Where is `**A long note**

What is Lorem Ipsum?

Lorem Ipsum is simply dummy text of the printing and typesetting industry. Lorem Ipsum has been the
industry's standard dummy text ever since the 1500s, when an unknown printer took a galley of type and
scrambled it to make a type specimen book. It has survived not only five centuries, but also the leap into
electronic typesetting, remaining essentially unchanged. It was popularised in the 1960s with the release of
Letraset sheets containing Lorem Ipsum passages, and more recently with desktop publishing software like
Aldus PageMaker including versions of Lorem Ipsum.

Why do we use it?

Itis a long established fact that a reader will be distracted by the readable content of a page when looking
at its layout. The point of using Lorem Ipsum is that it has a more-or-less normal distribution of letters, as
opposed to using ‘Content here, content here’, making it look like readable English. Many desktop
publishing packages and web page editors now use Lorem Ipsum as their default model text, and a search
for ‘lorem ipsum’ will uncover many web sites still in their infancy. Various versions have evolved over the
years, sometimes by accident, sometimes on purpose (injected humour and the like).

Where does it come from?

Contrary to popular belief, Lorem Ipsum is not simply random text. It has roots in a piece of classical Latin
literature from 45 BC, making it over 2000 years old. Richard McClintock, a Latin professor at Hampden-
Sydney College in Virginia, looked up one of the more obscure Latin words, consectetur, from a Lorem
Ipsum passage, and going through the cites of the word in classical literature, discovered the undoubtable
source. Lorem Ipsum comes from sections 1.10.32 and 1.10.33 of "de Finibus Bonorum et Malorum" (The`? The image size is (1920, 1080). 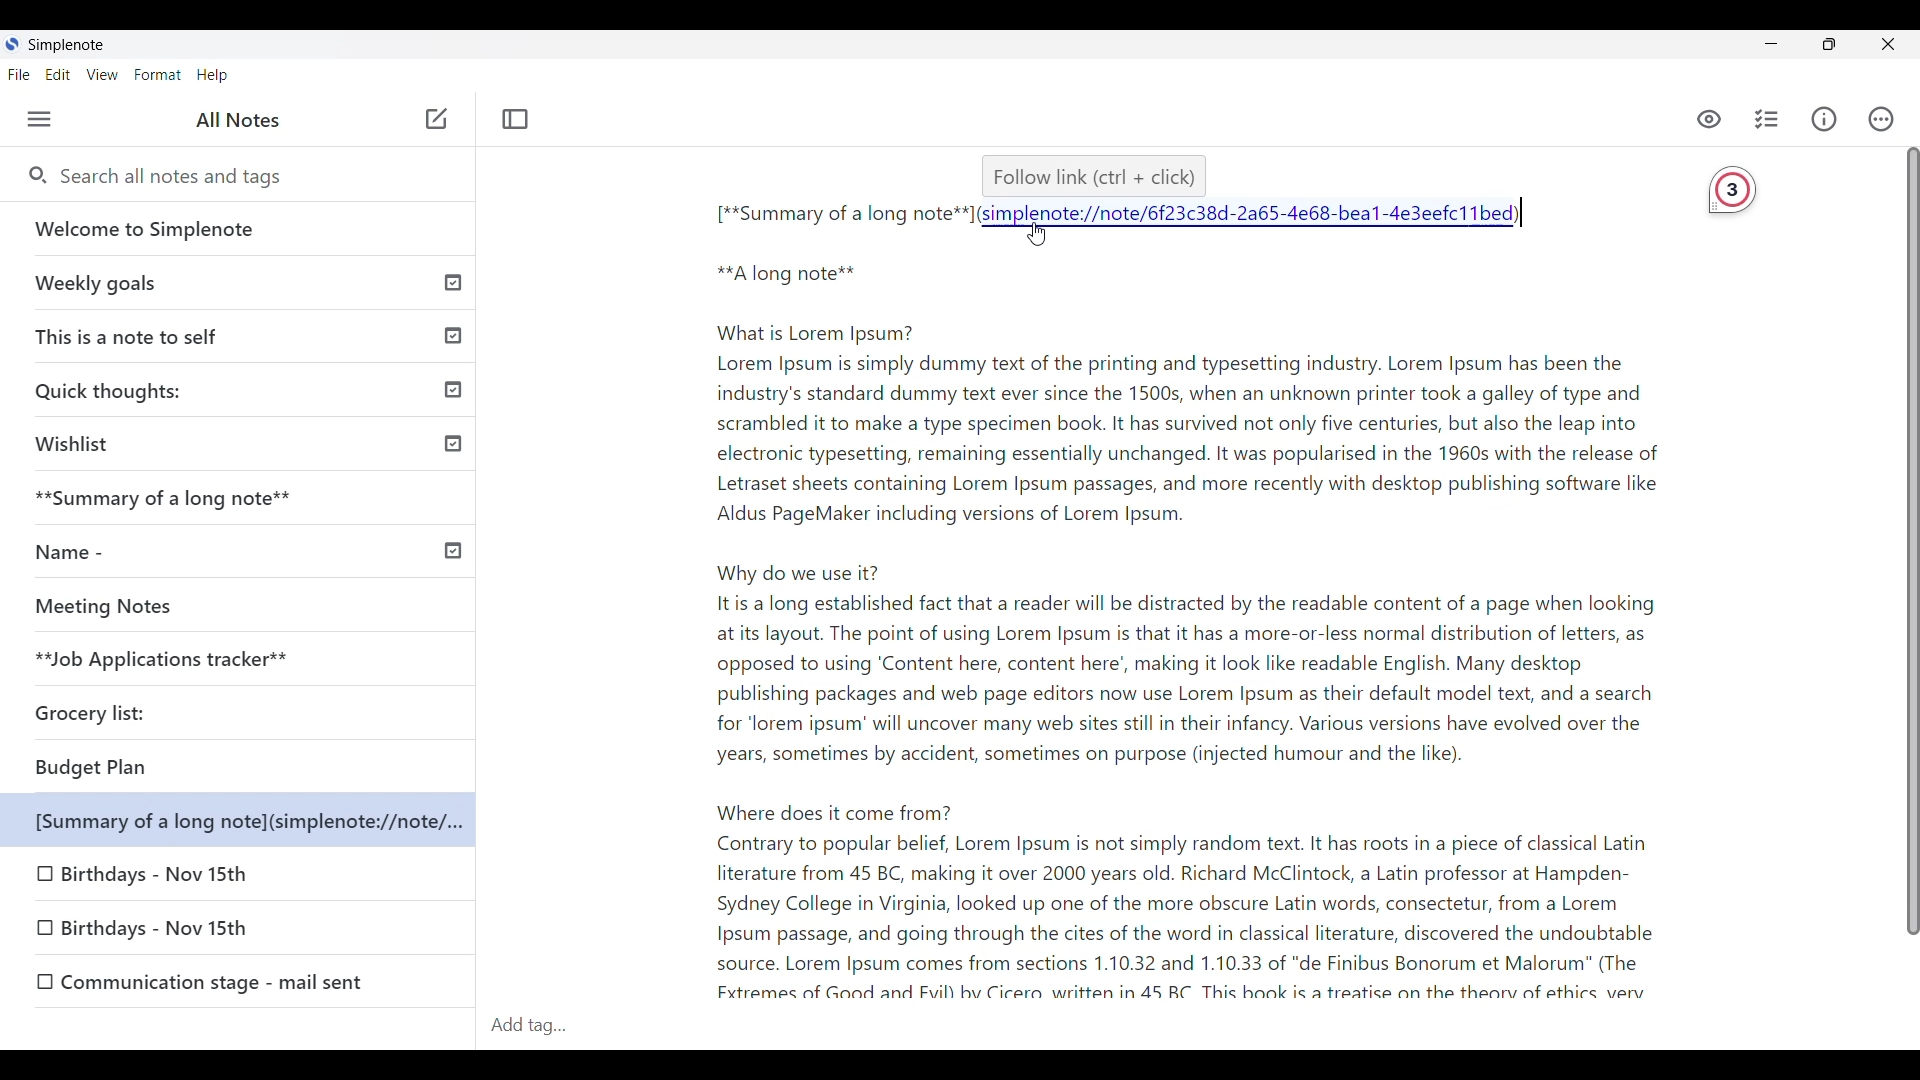
**A long note**

What is Lorem Ipsum?

Lorem Ipsum is simply dummy text of the printing and typesetting industry. Lorem Ipsum has been the
industry's standard dummy text ever since the 1500s, when an unknown printer took a galley of type and
scrambled it to make a type specimen book. It has survived not only five centuries, but also the leap into
electronic typesetting, remaining essentially unchanged. It was popularised in the 1960s with the release of
Letraset sheets containing Lorem Ipsum passages, and more recently with desktop publishing software like
Aldus PageMaker including versions of Lorem Ipsum.

Why do we use it?

Itis a long established fact that a reader will be distracted by the readable content of a page when looking
at its layout. The point of using Lorem Ipsum is that it has a more-or-less normal distribution of letters, as
opposed to using ‘Content here, content here’, making it look like readable English. Many desktop
publishing packages and web page editors now use Lorem Ipsum as their default model text, and a search
for ‘lorem ipsum’ will uncover many web sites still in their infancy. Various versions have evolved over the
years, sometimes by accident, sometimes on purpose (injected humour and the like).

Where does it come from?

Contrary to popular belief, Lorem Ipsum is not simply random text. It has roots in a piece of classical Latin
literature from 45 BC, making it over 2000 years old. Richard McClintock, a Latin professor at Hampden-
Sydney College in Virginia, looked up one of the more obscure Latin words, consectetur, from a Lorem
Ipsum passage, and going through the cites of the word in classical literature, discovered the undoubtable
source. Lorem Ipsum comes from sections 1.10.32 and 1.10.33 of "de Finibus Bonorum et Malorum" (The is located at coordinates (1116, 629).